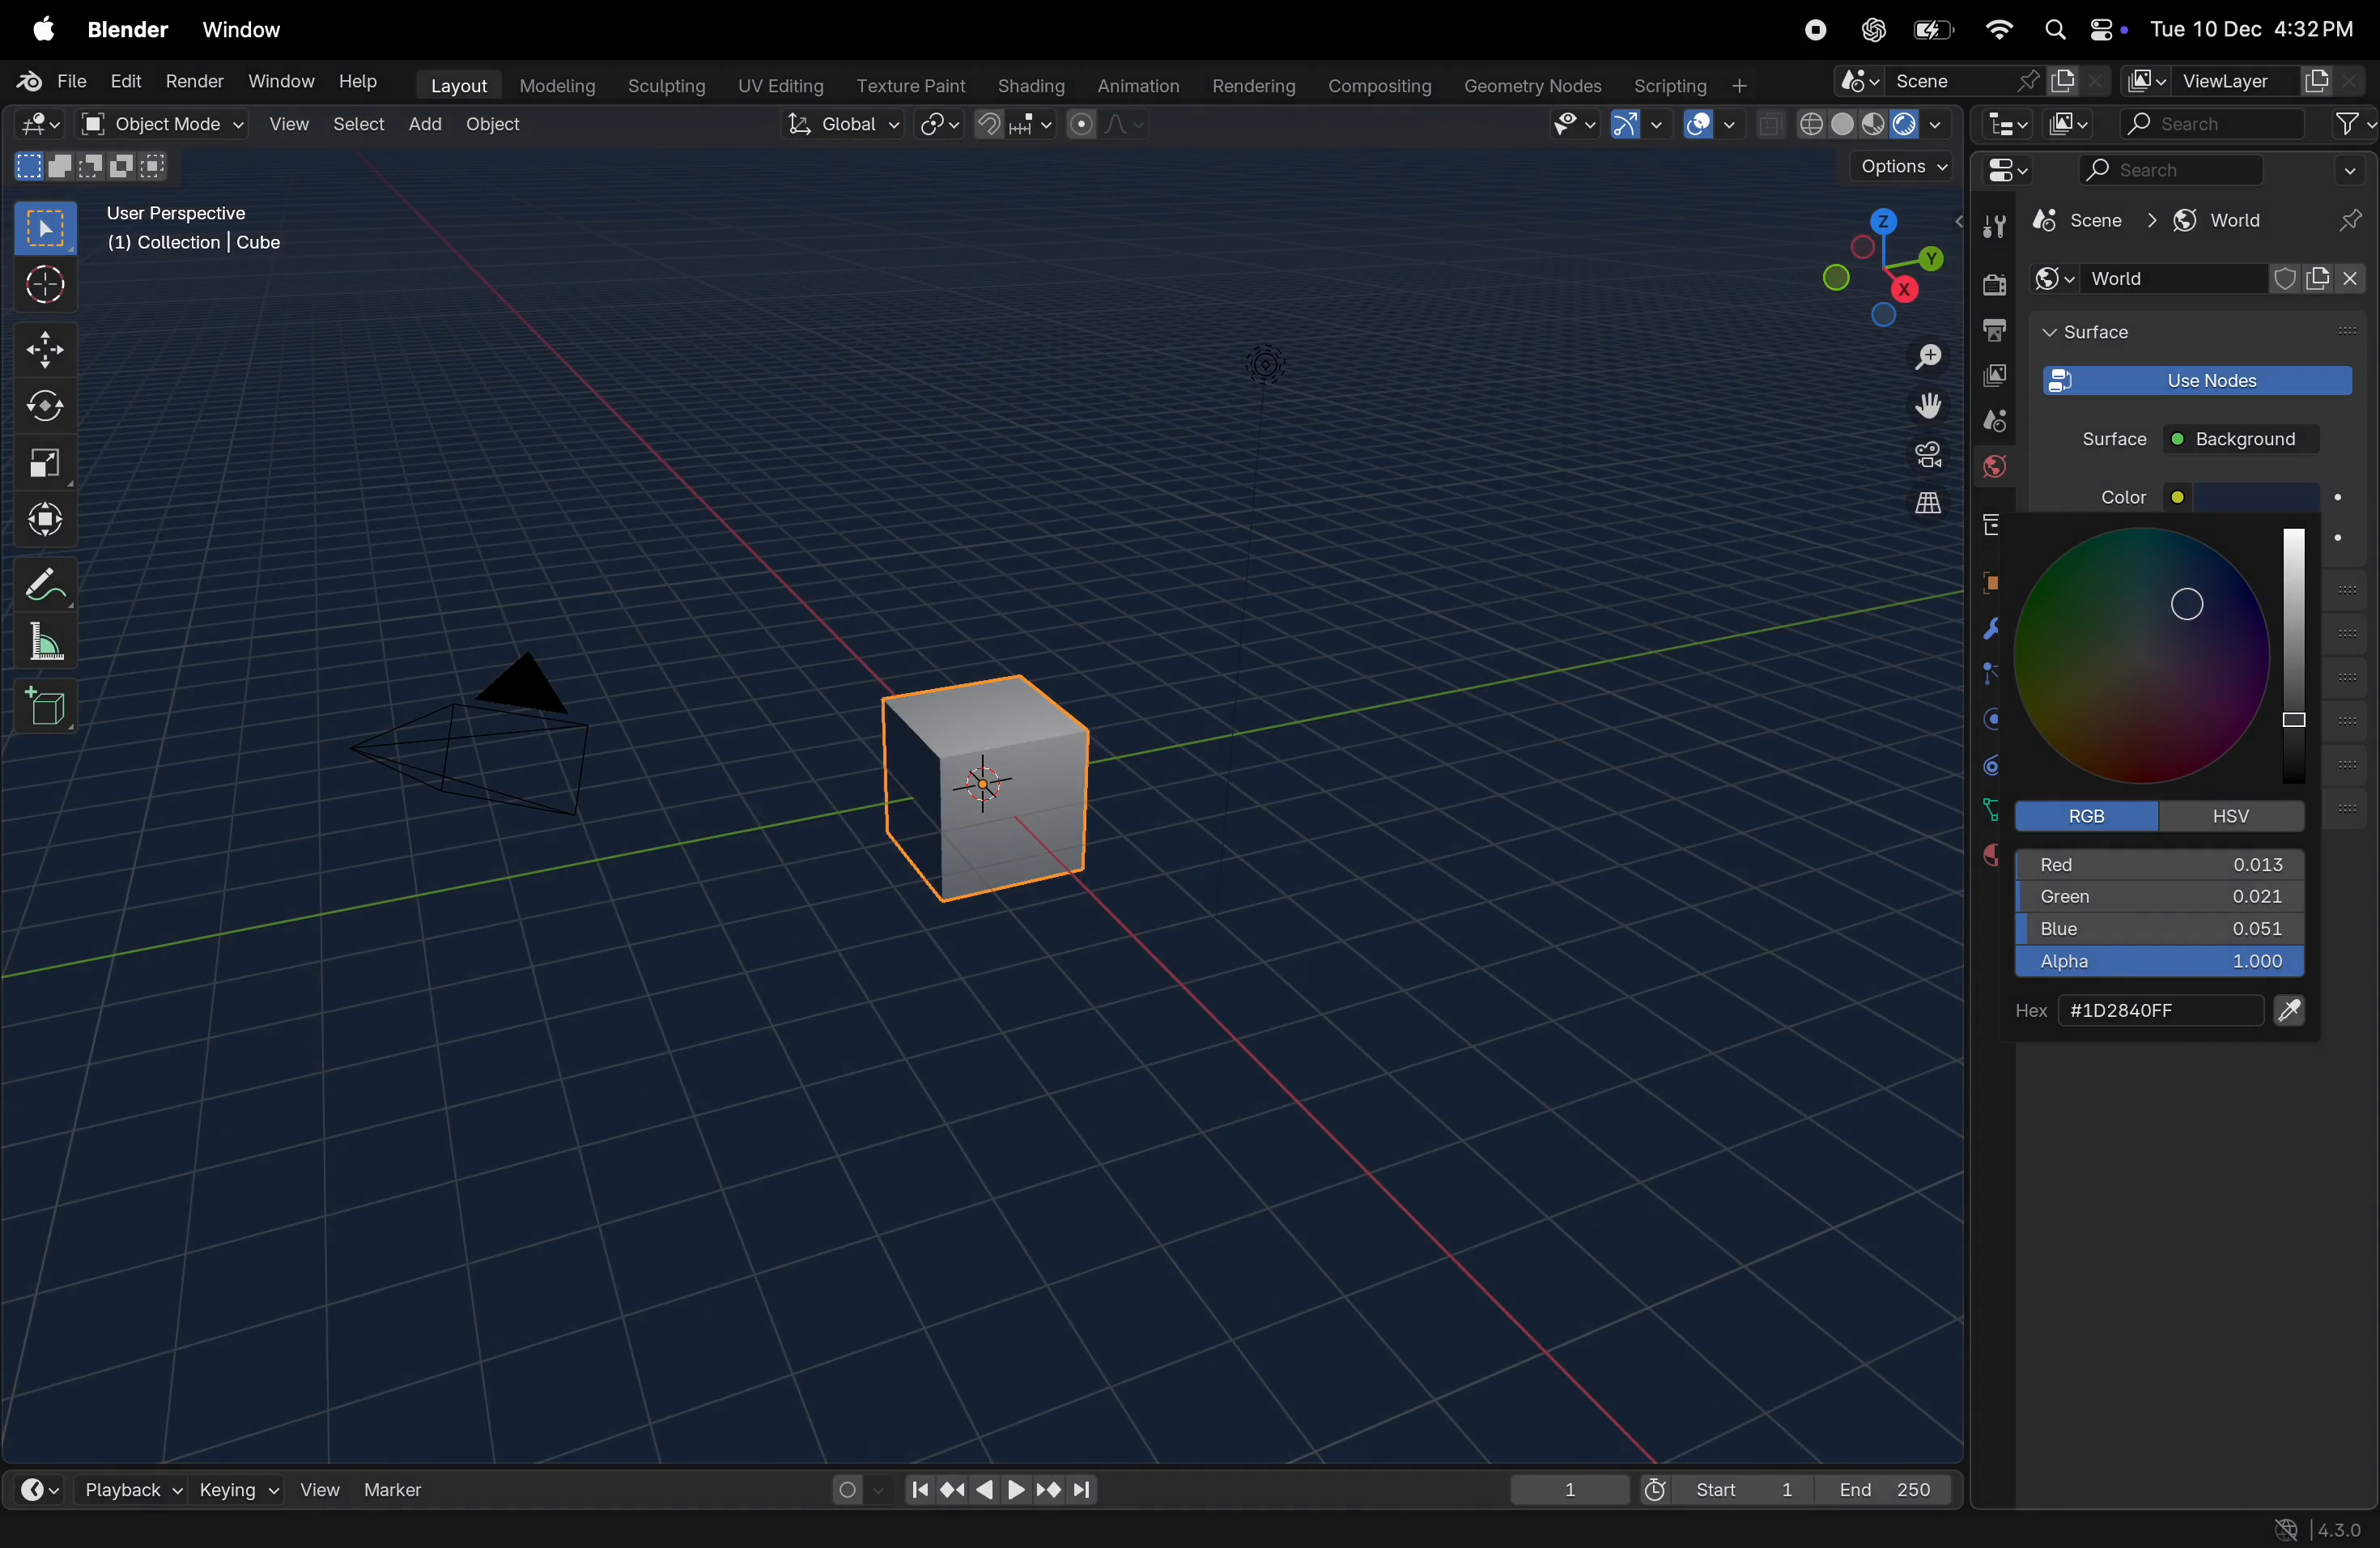  What do you see at coordinates (1970, 79) in the screenshot?
I see `scene` at bounding box center [1970, 79].